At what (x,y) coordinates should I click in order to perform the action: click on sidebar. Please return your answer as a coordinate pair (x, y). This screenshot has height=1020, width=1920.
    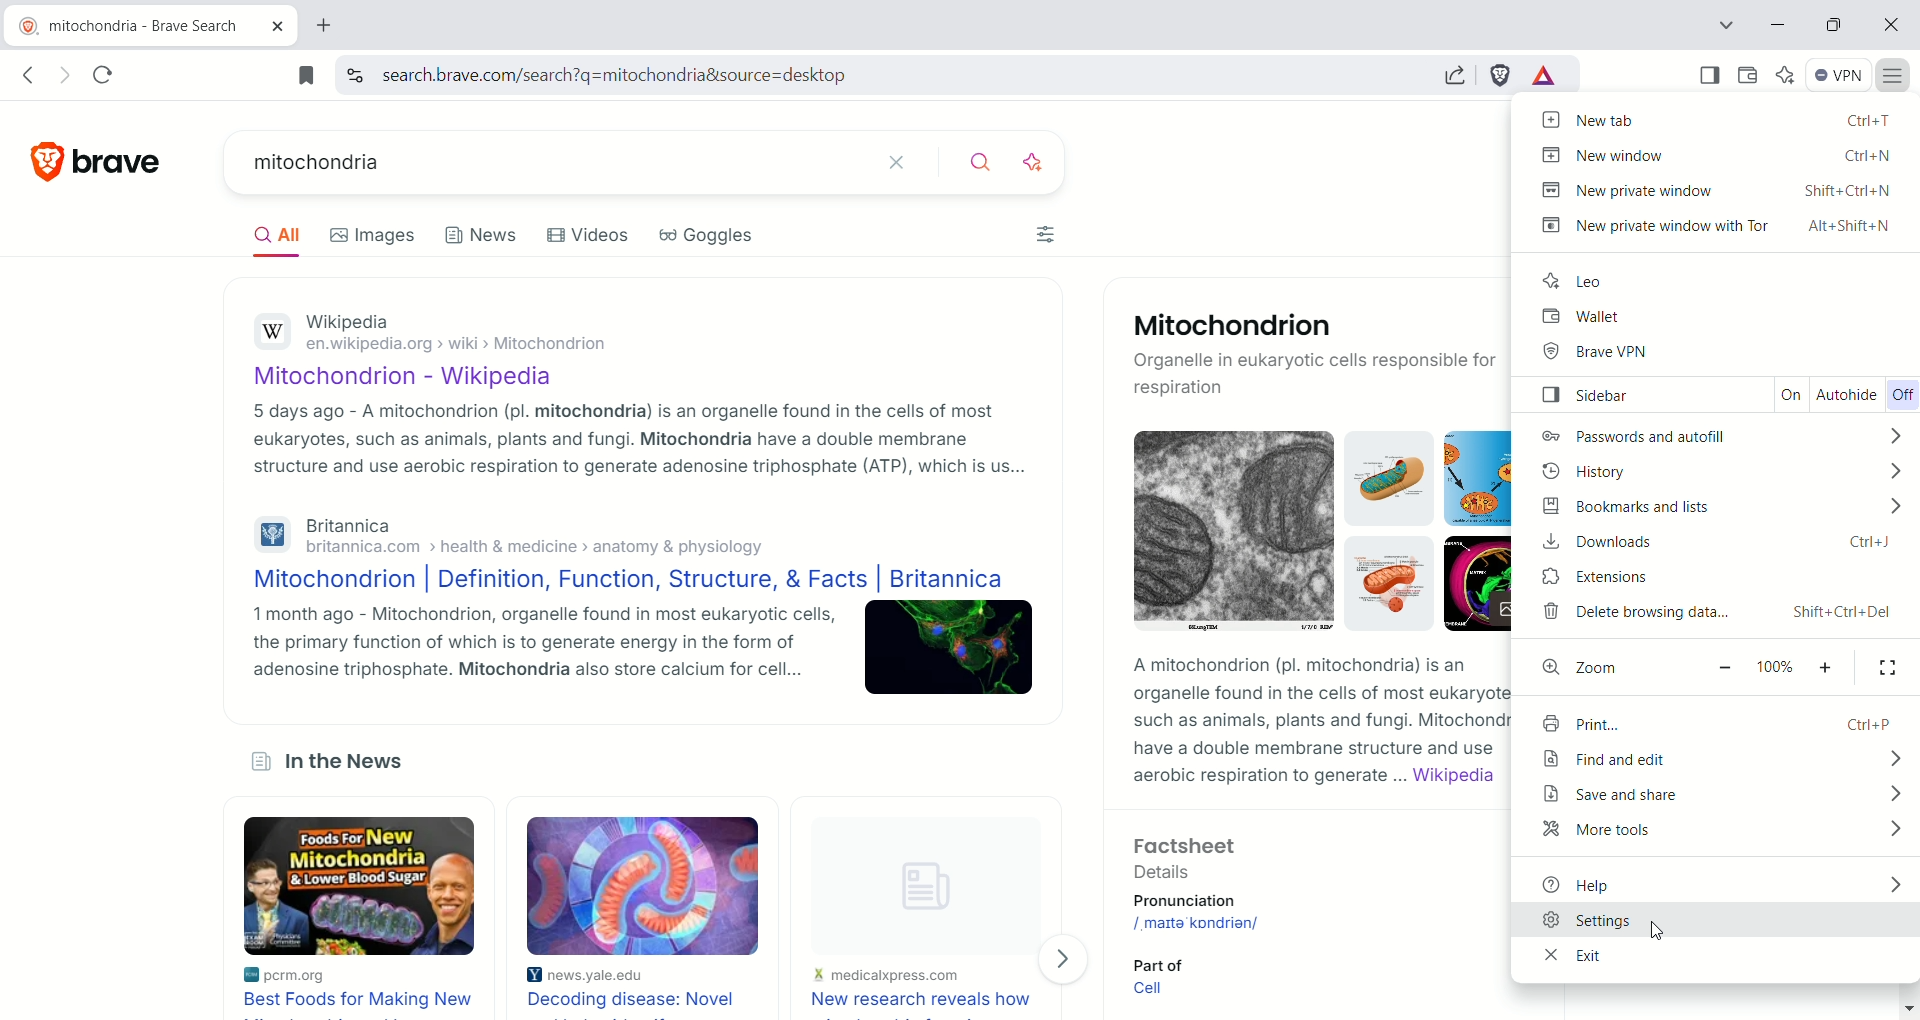
    Looking at the image, I should click on (1583, 399).